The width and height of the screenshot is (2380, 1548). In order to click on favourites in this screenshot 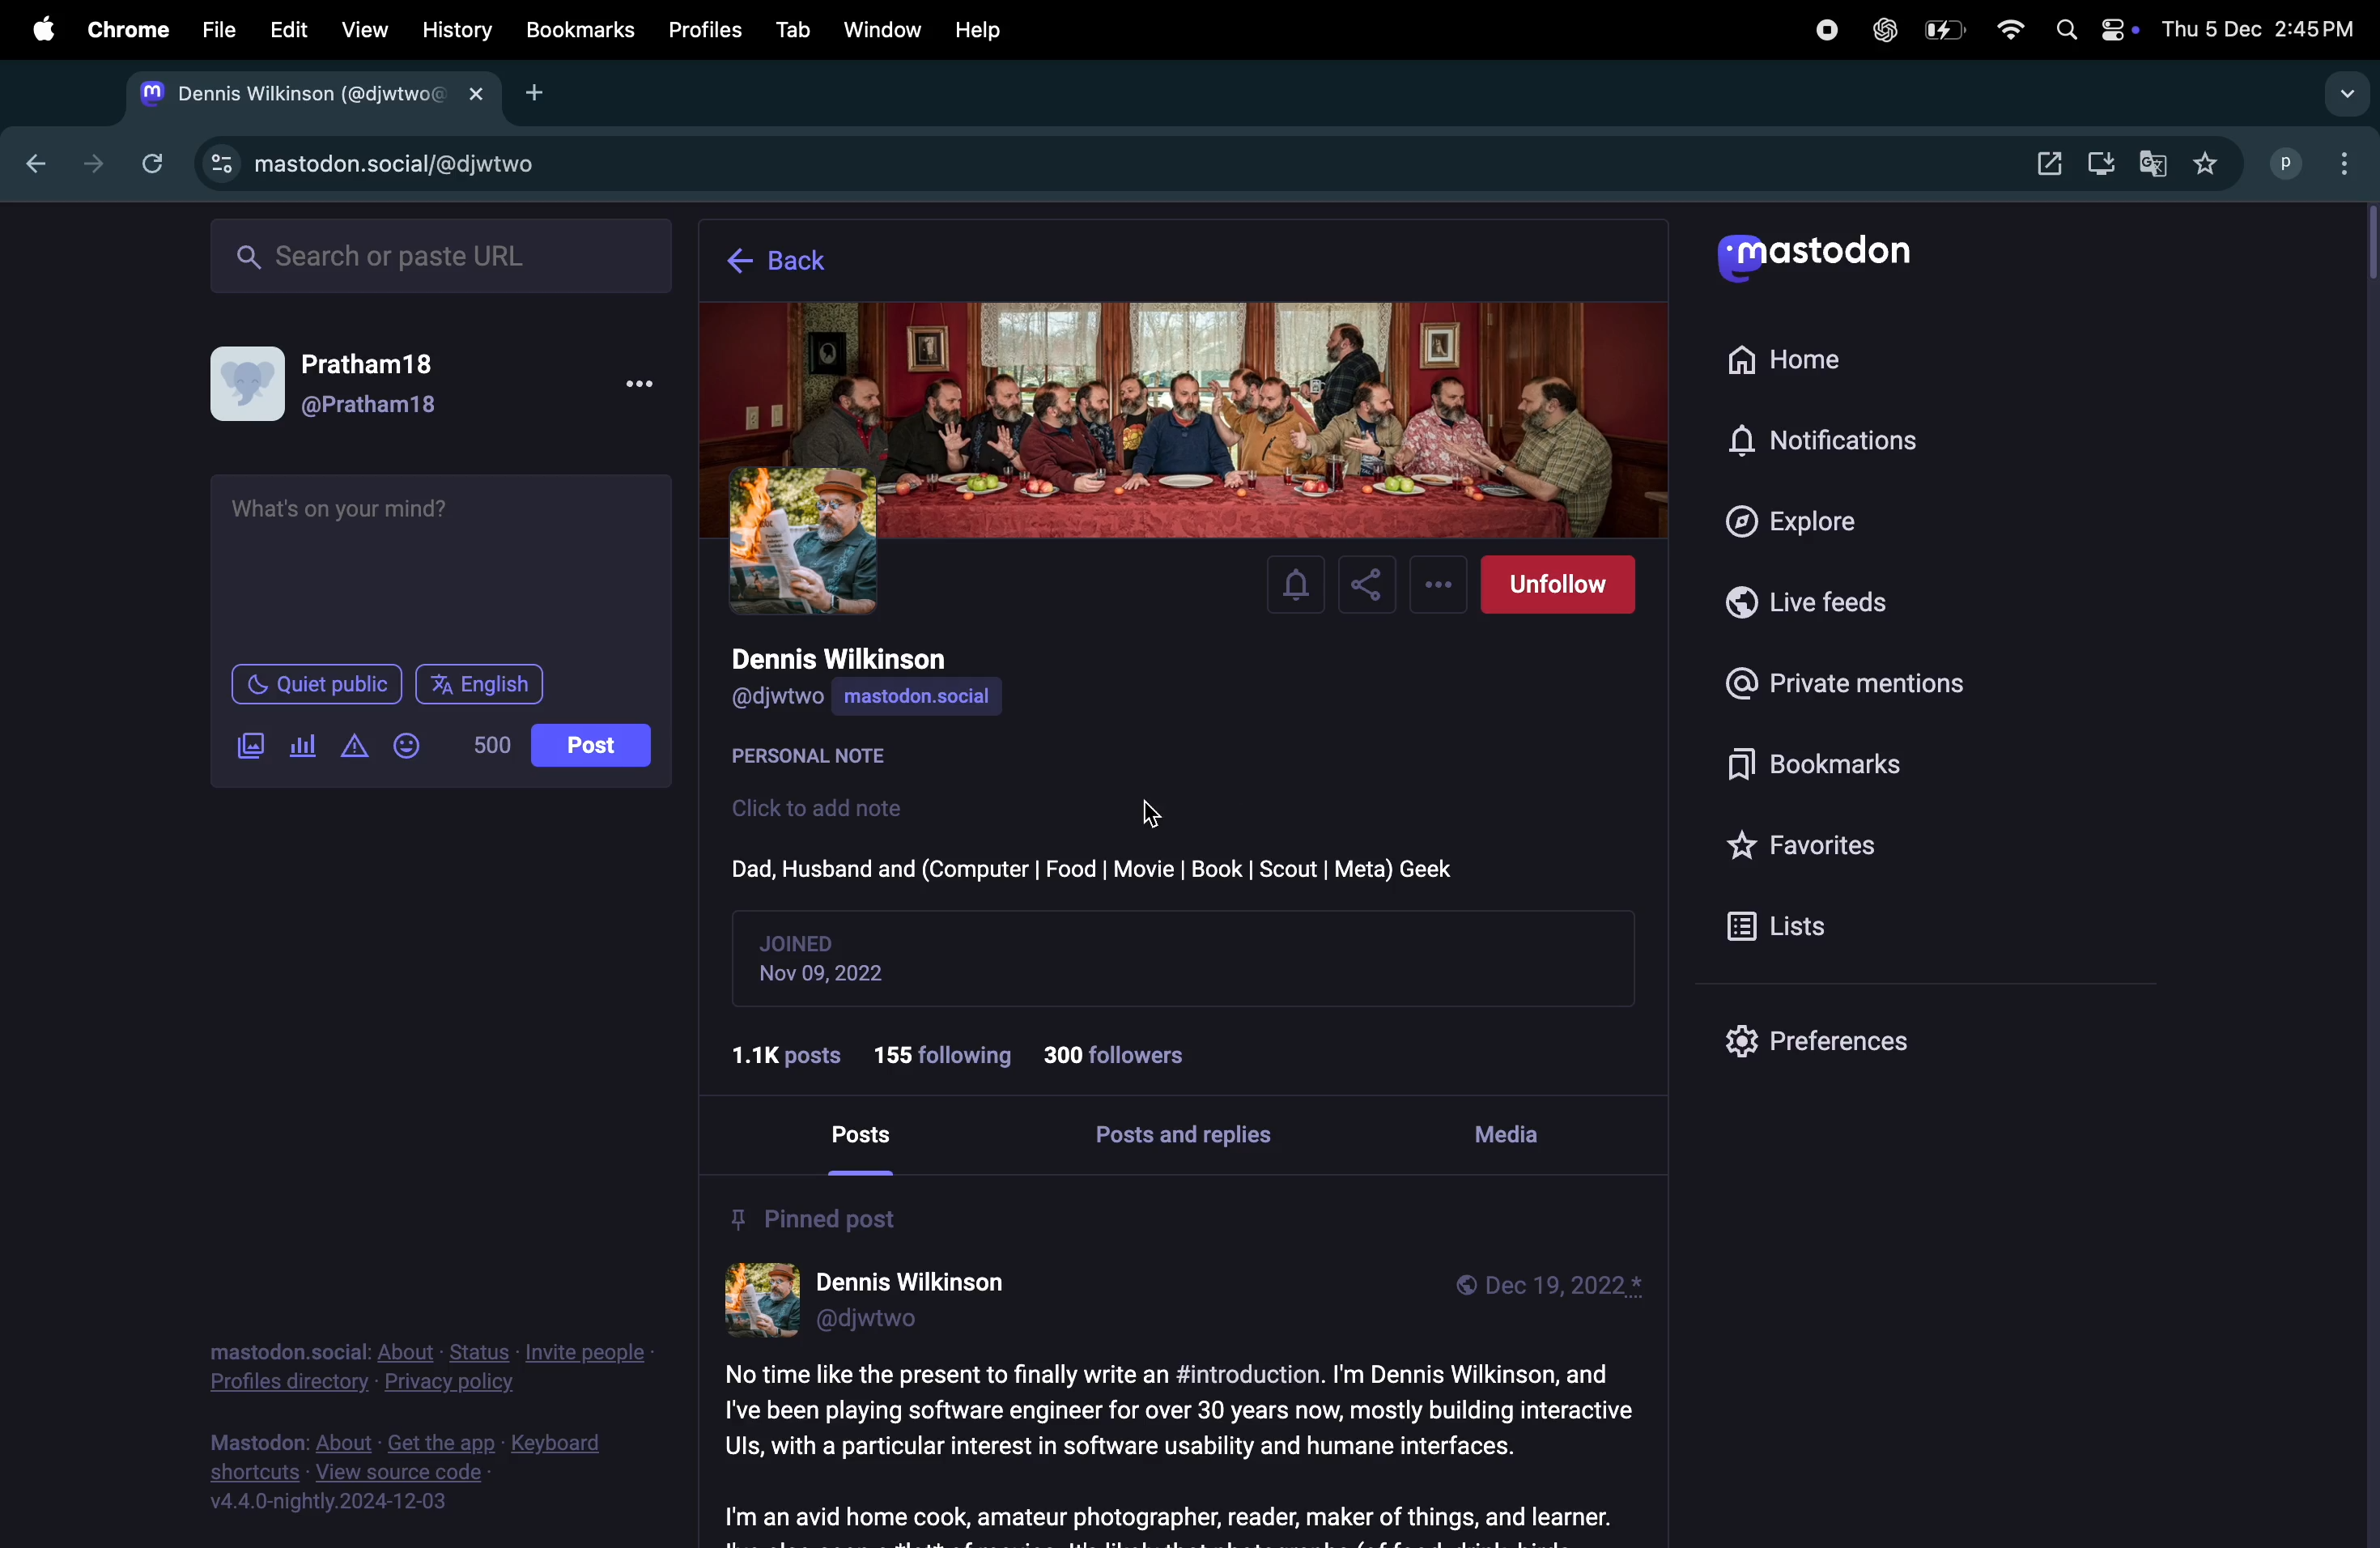, I will do `click(1811, 847)`.